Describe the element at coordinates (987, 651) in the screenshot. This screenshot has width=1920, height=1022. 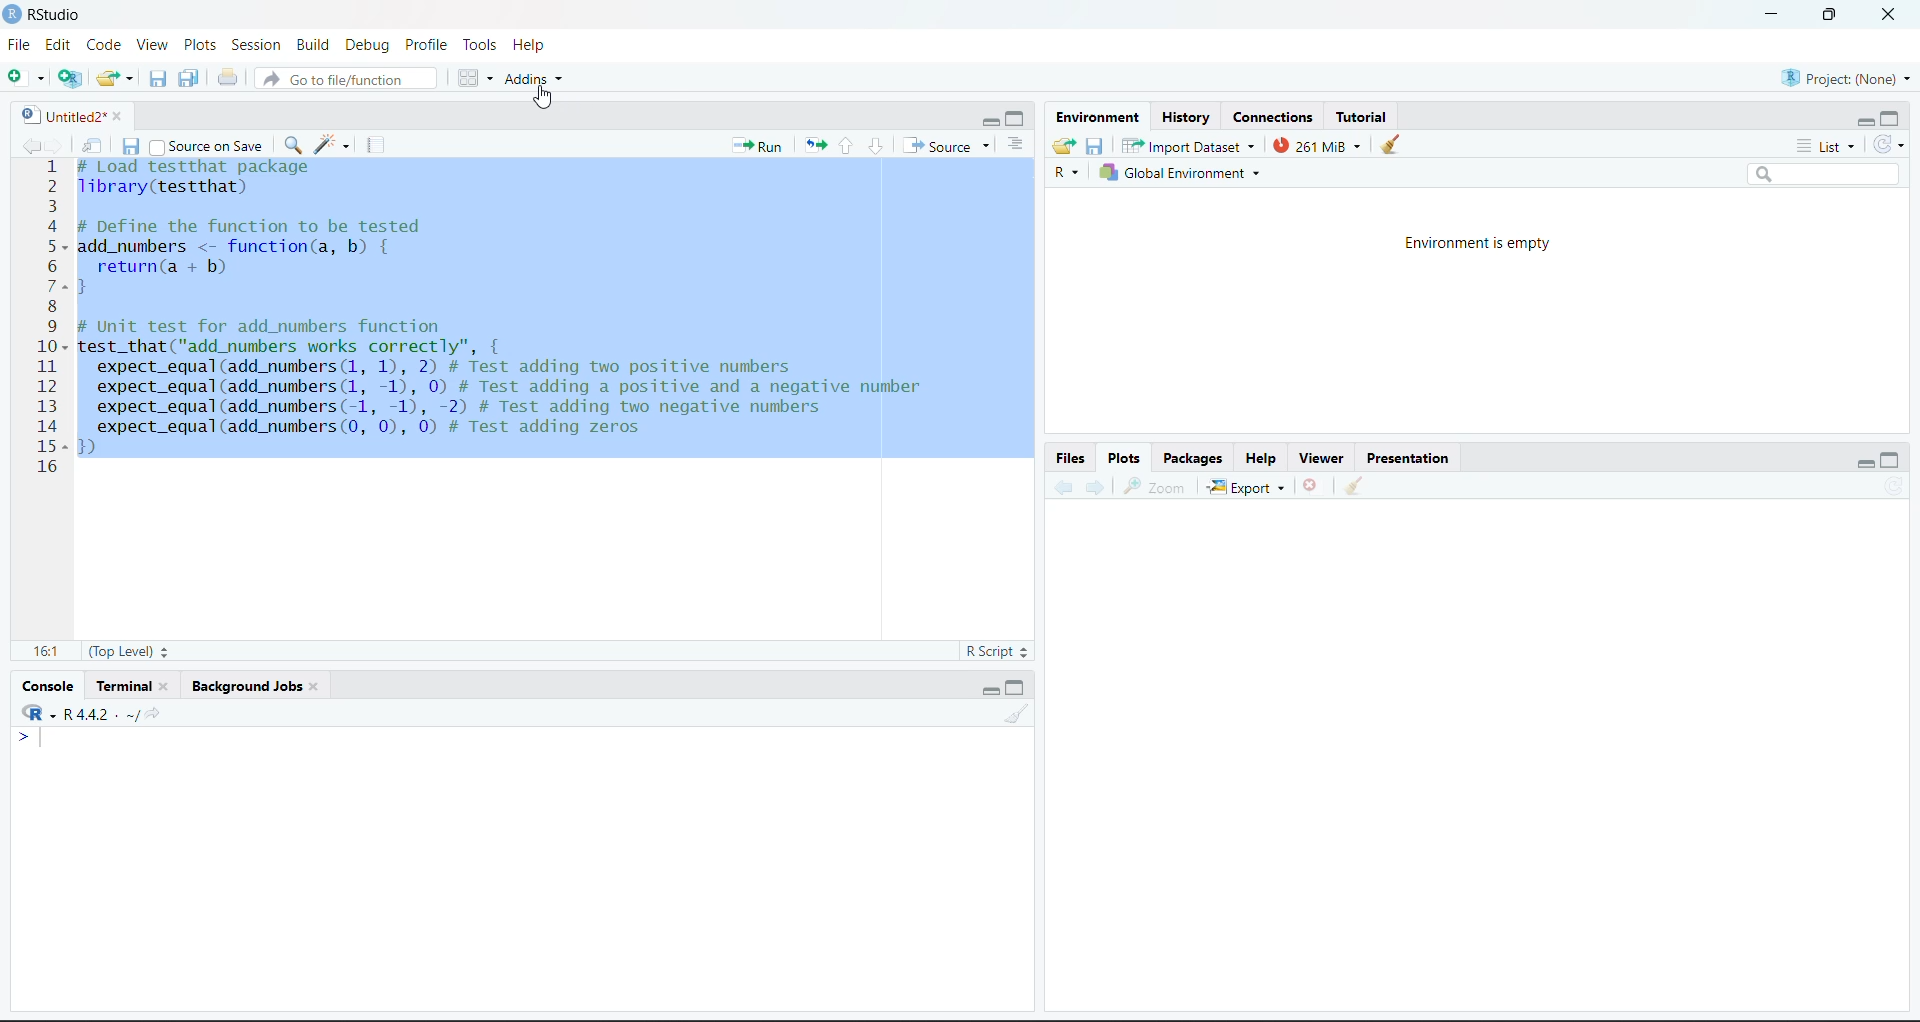
I see `R Script` at that location.